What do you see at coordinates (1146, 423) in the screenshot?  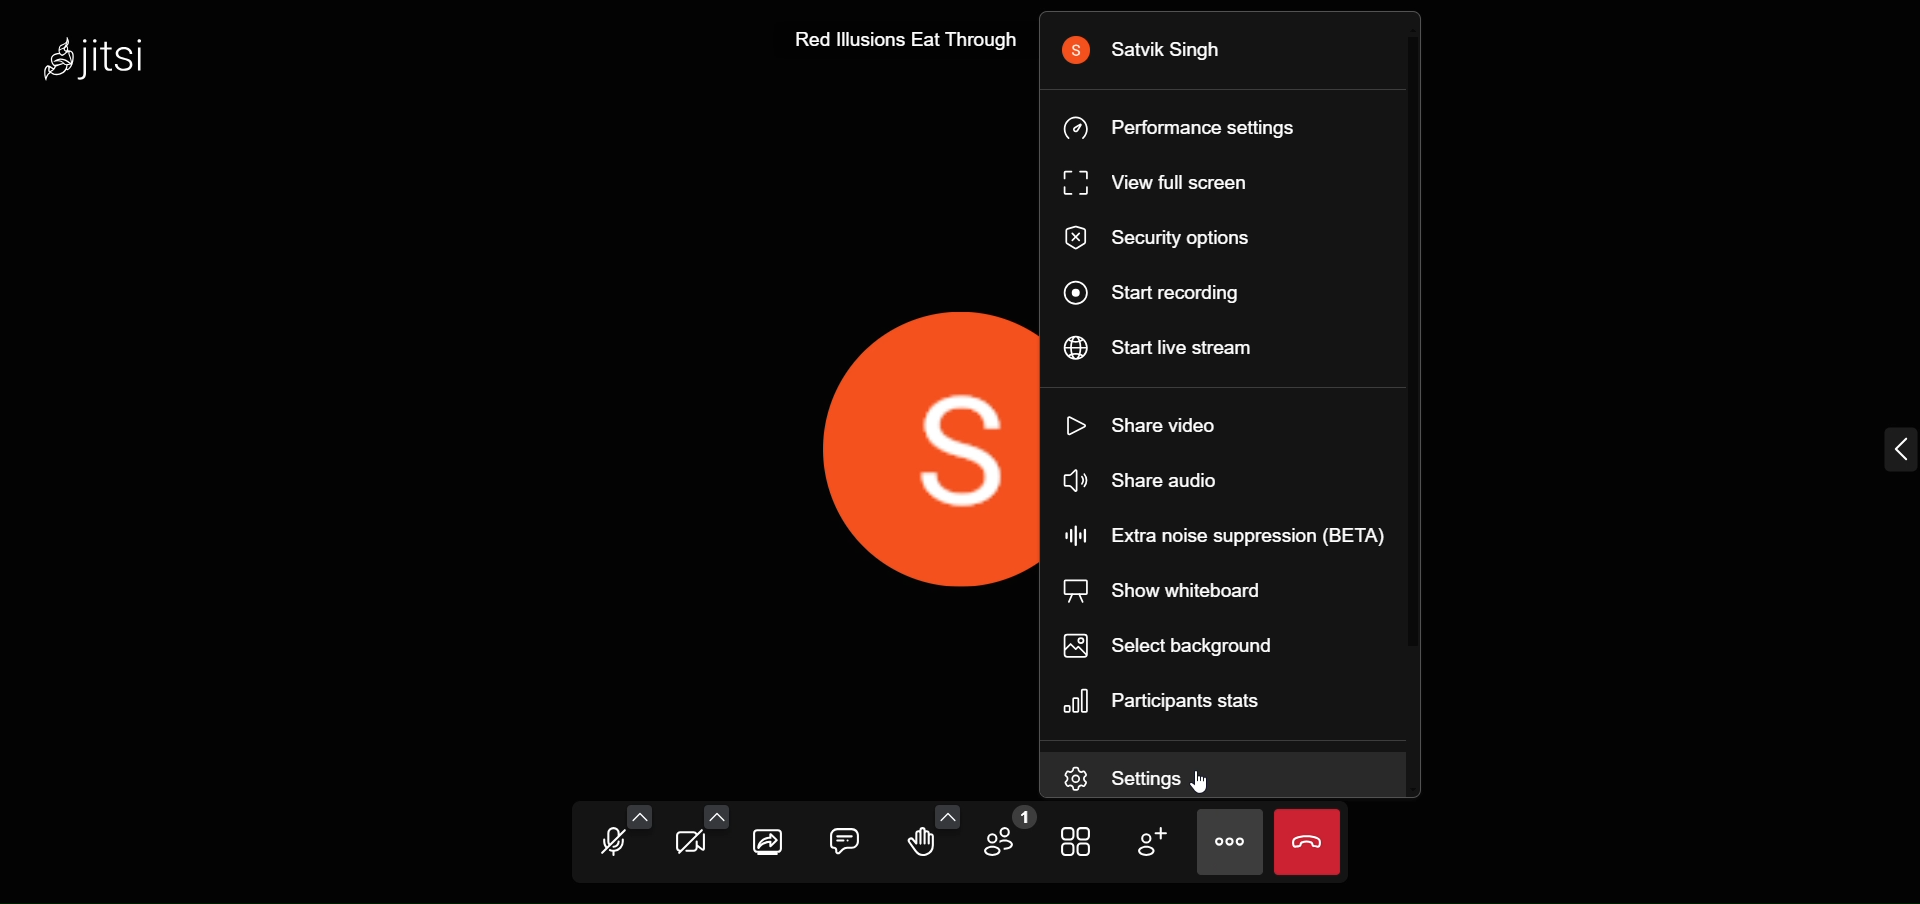 I see `share video` at bounding box center [1146, 423].